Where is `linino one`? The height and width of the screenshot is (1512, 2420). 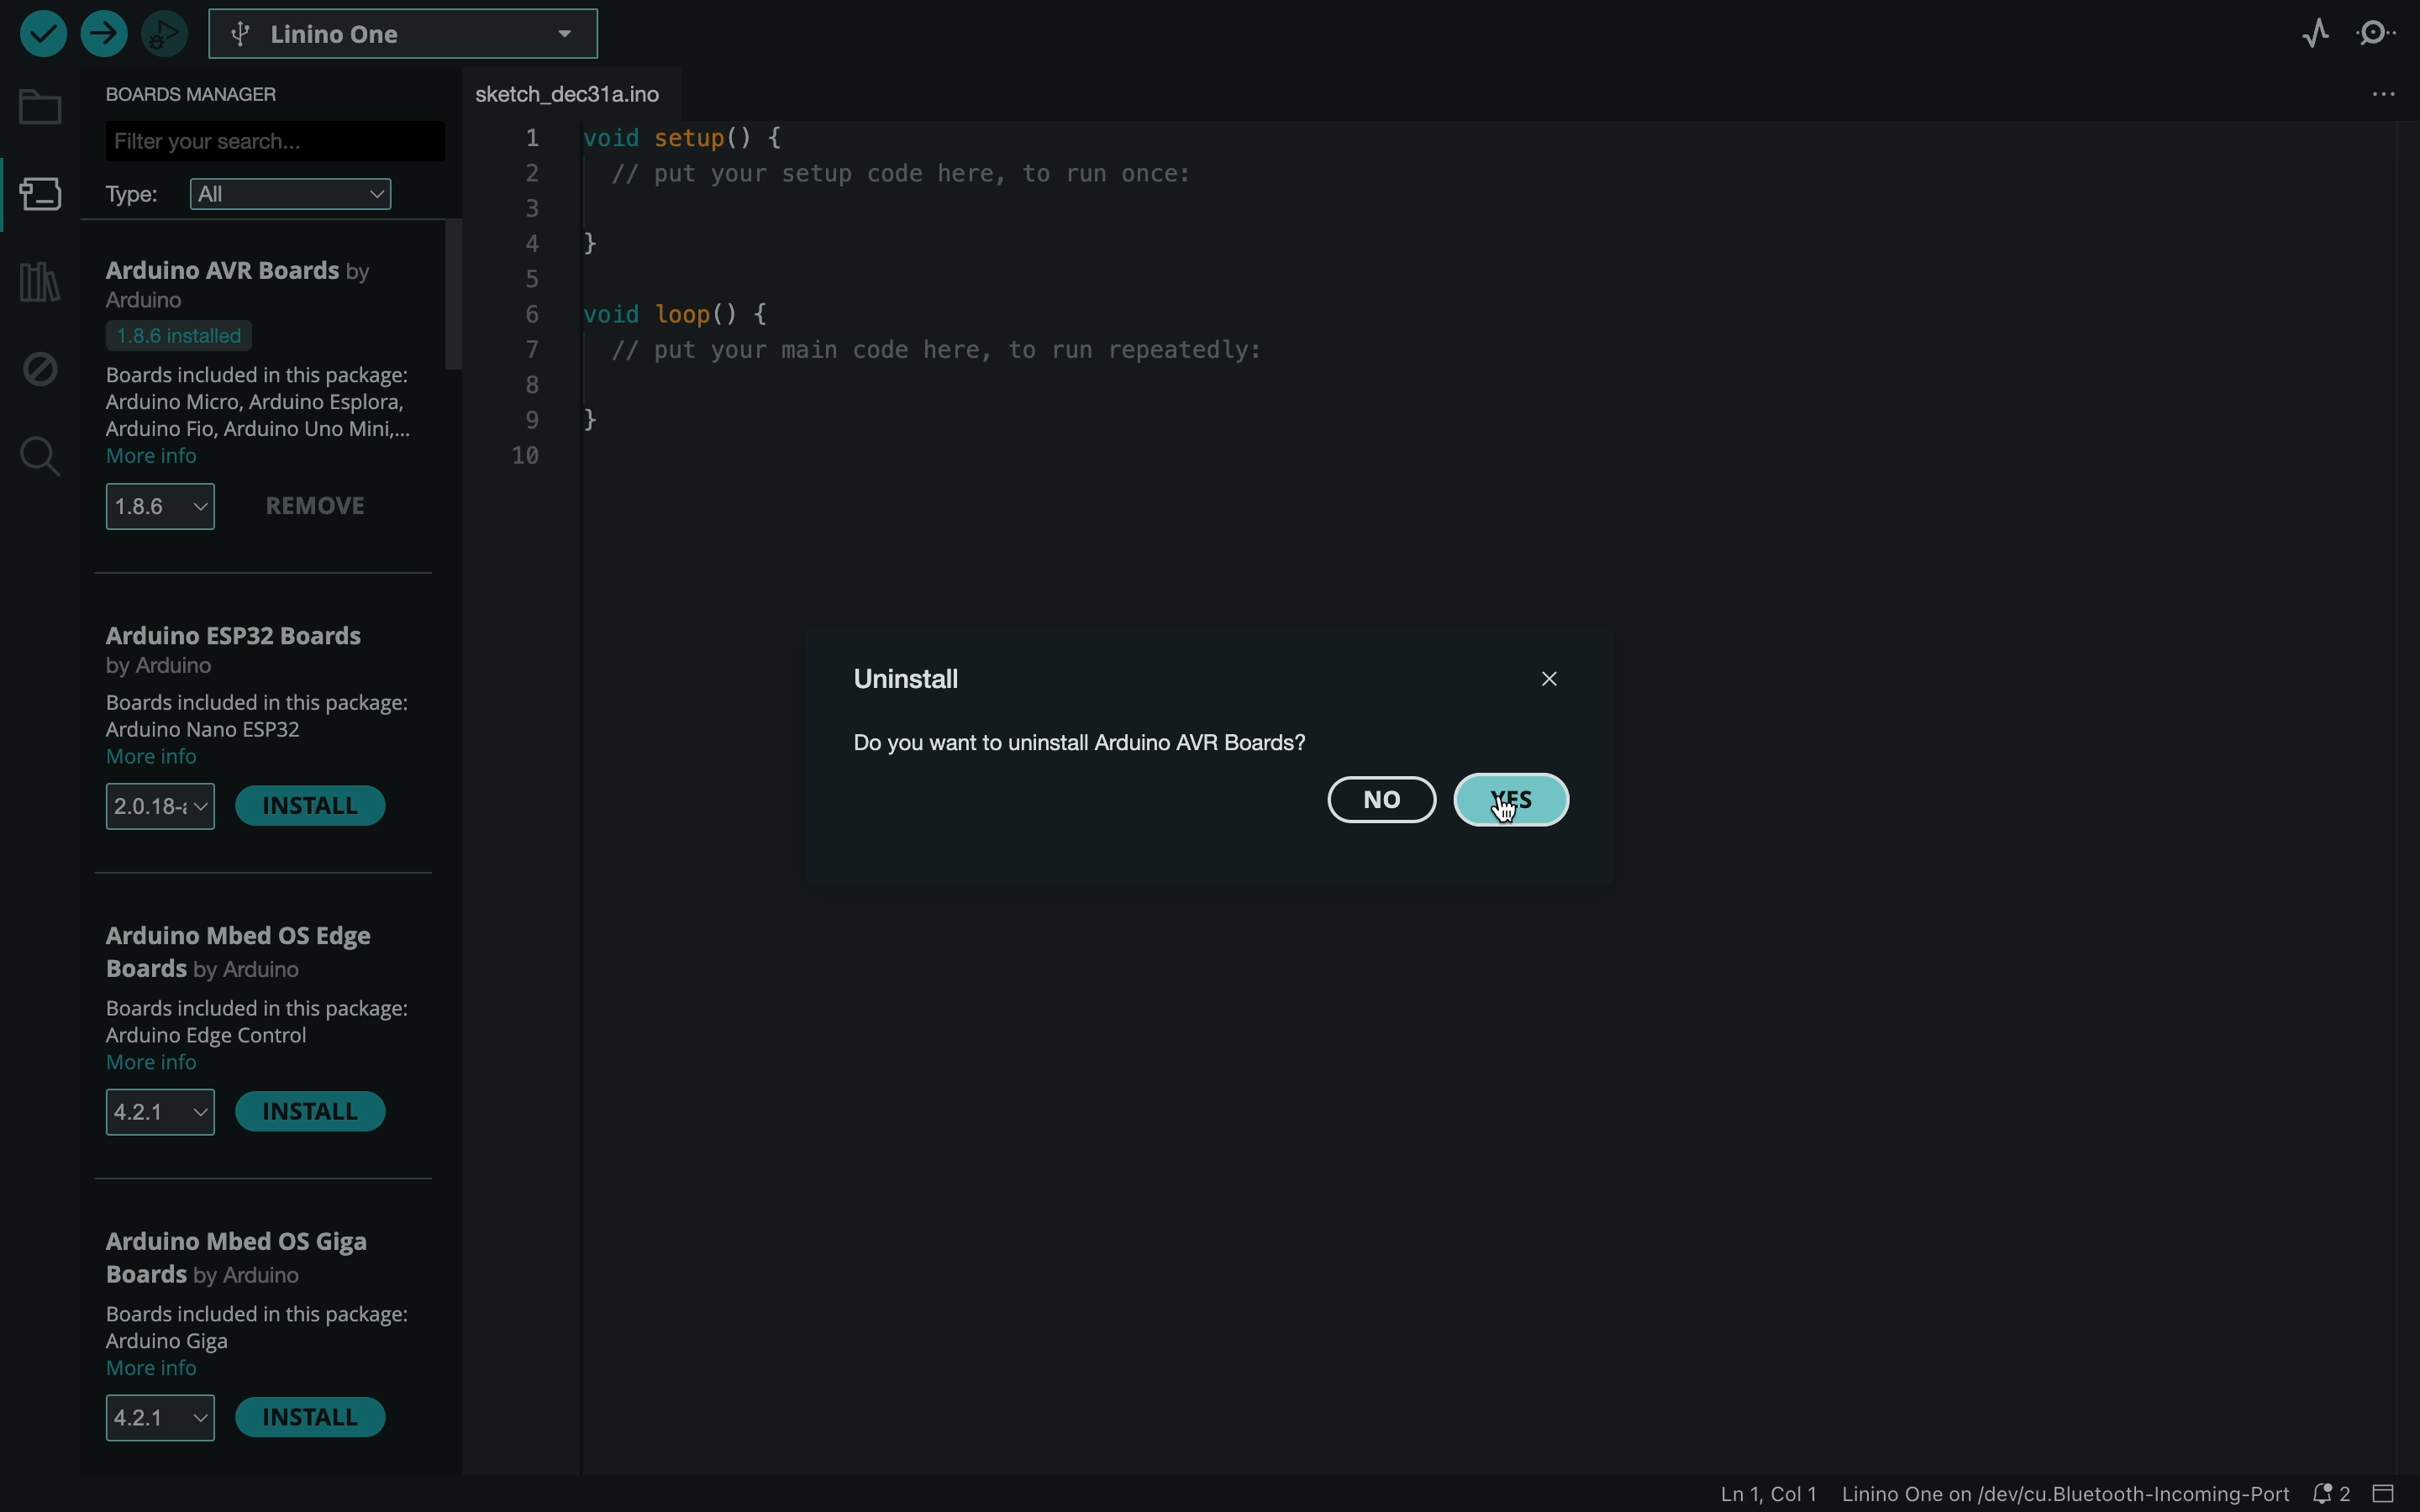
linino one is located at coordinates (416, 32).